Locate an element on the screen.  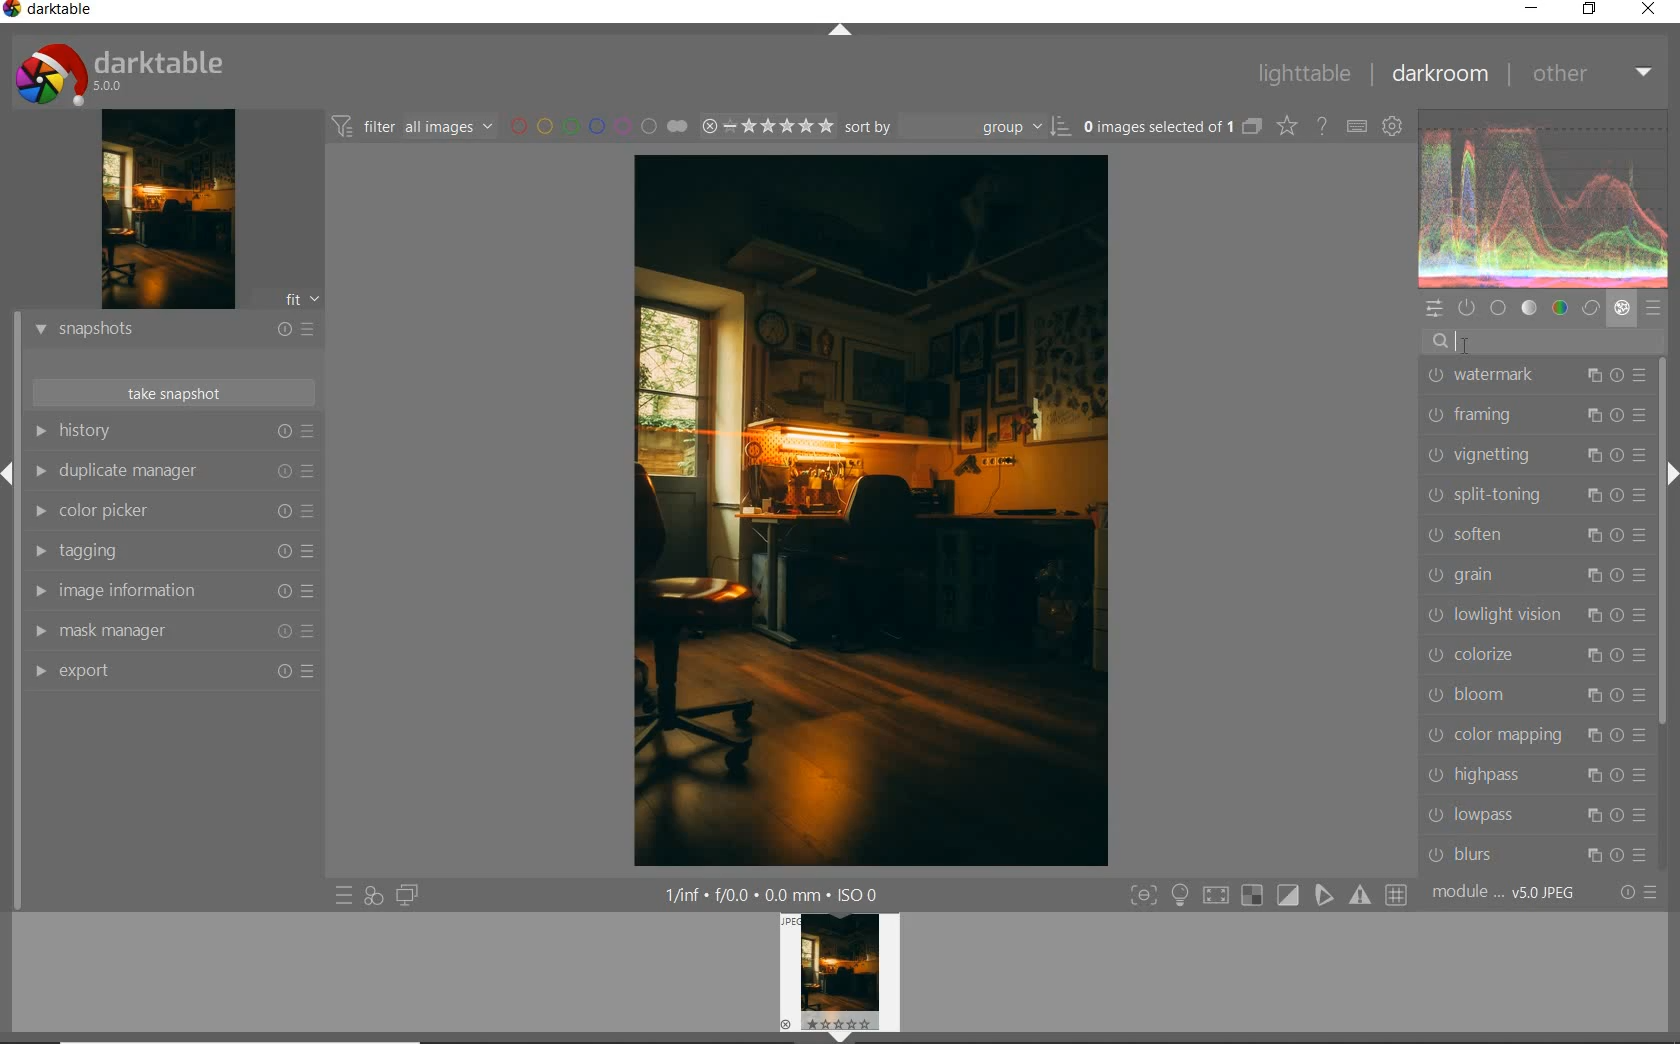
color mapping is located at coordinates (1533, 738).